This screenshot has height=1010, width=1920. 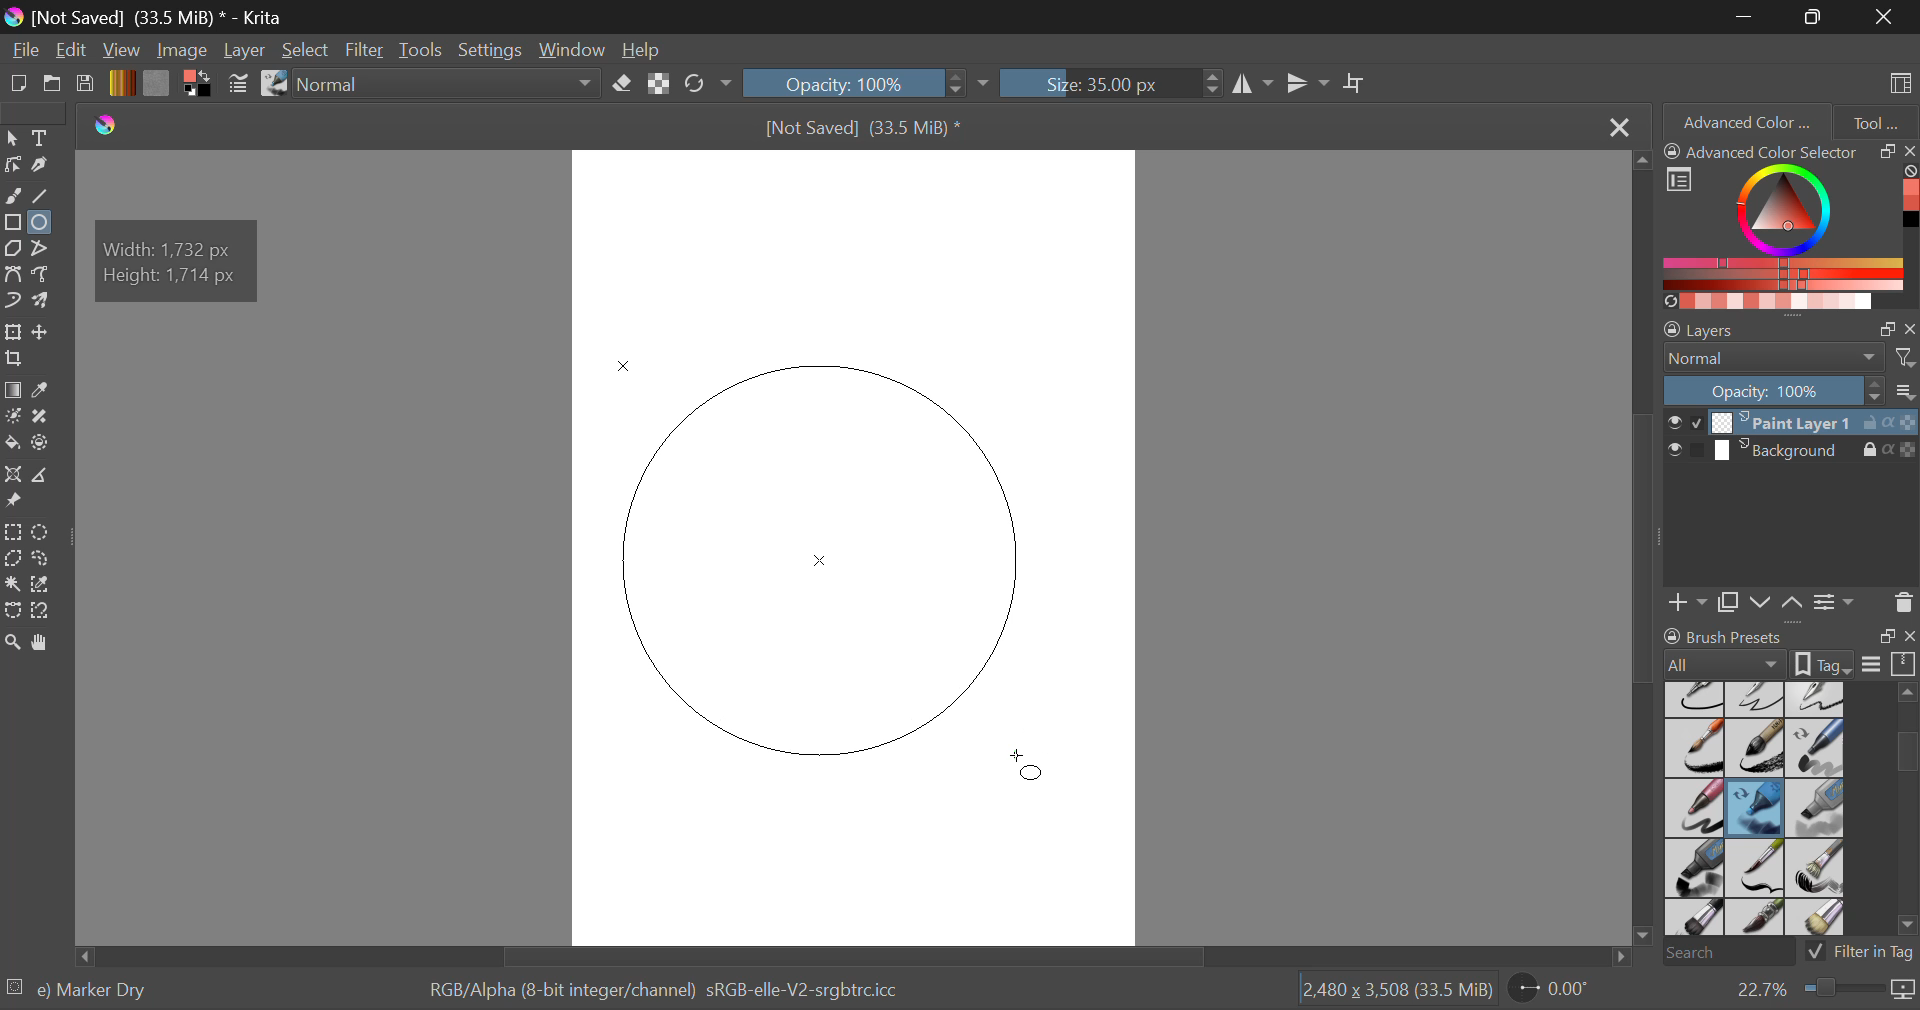 What do you see at coordinates (12, 332) in the screenshot?
I see `Transform a layer` at bounding box center [12, 332].